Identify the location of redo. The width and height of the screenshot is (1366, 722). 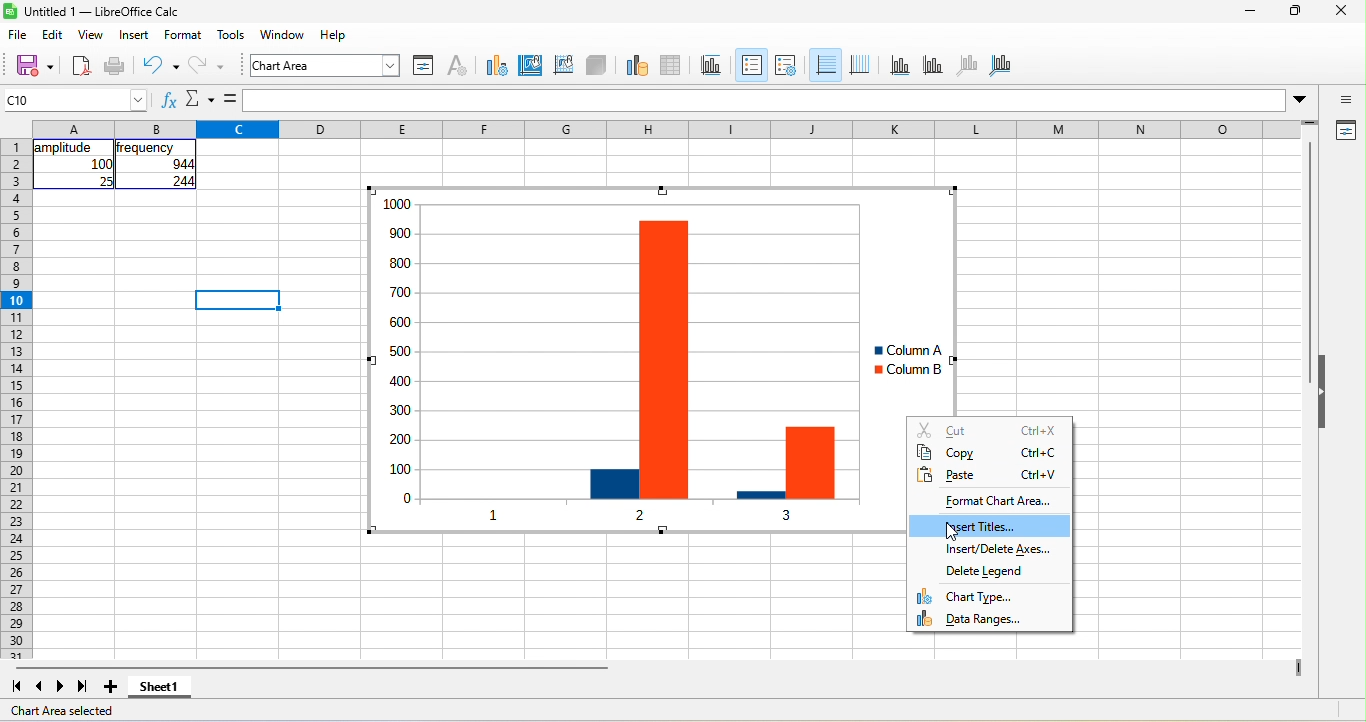
(207, 67).